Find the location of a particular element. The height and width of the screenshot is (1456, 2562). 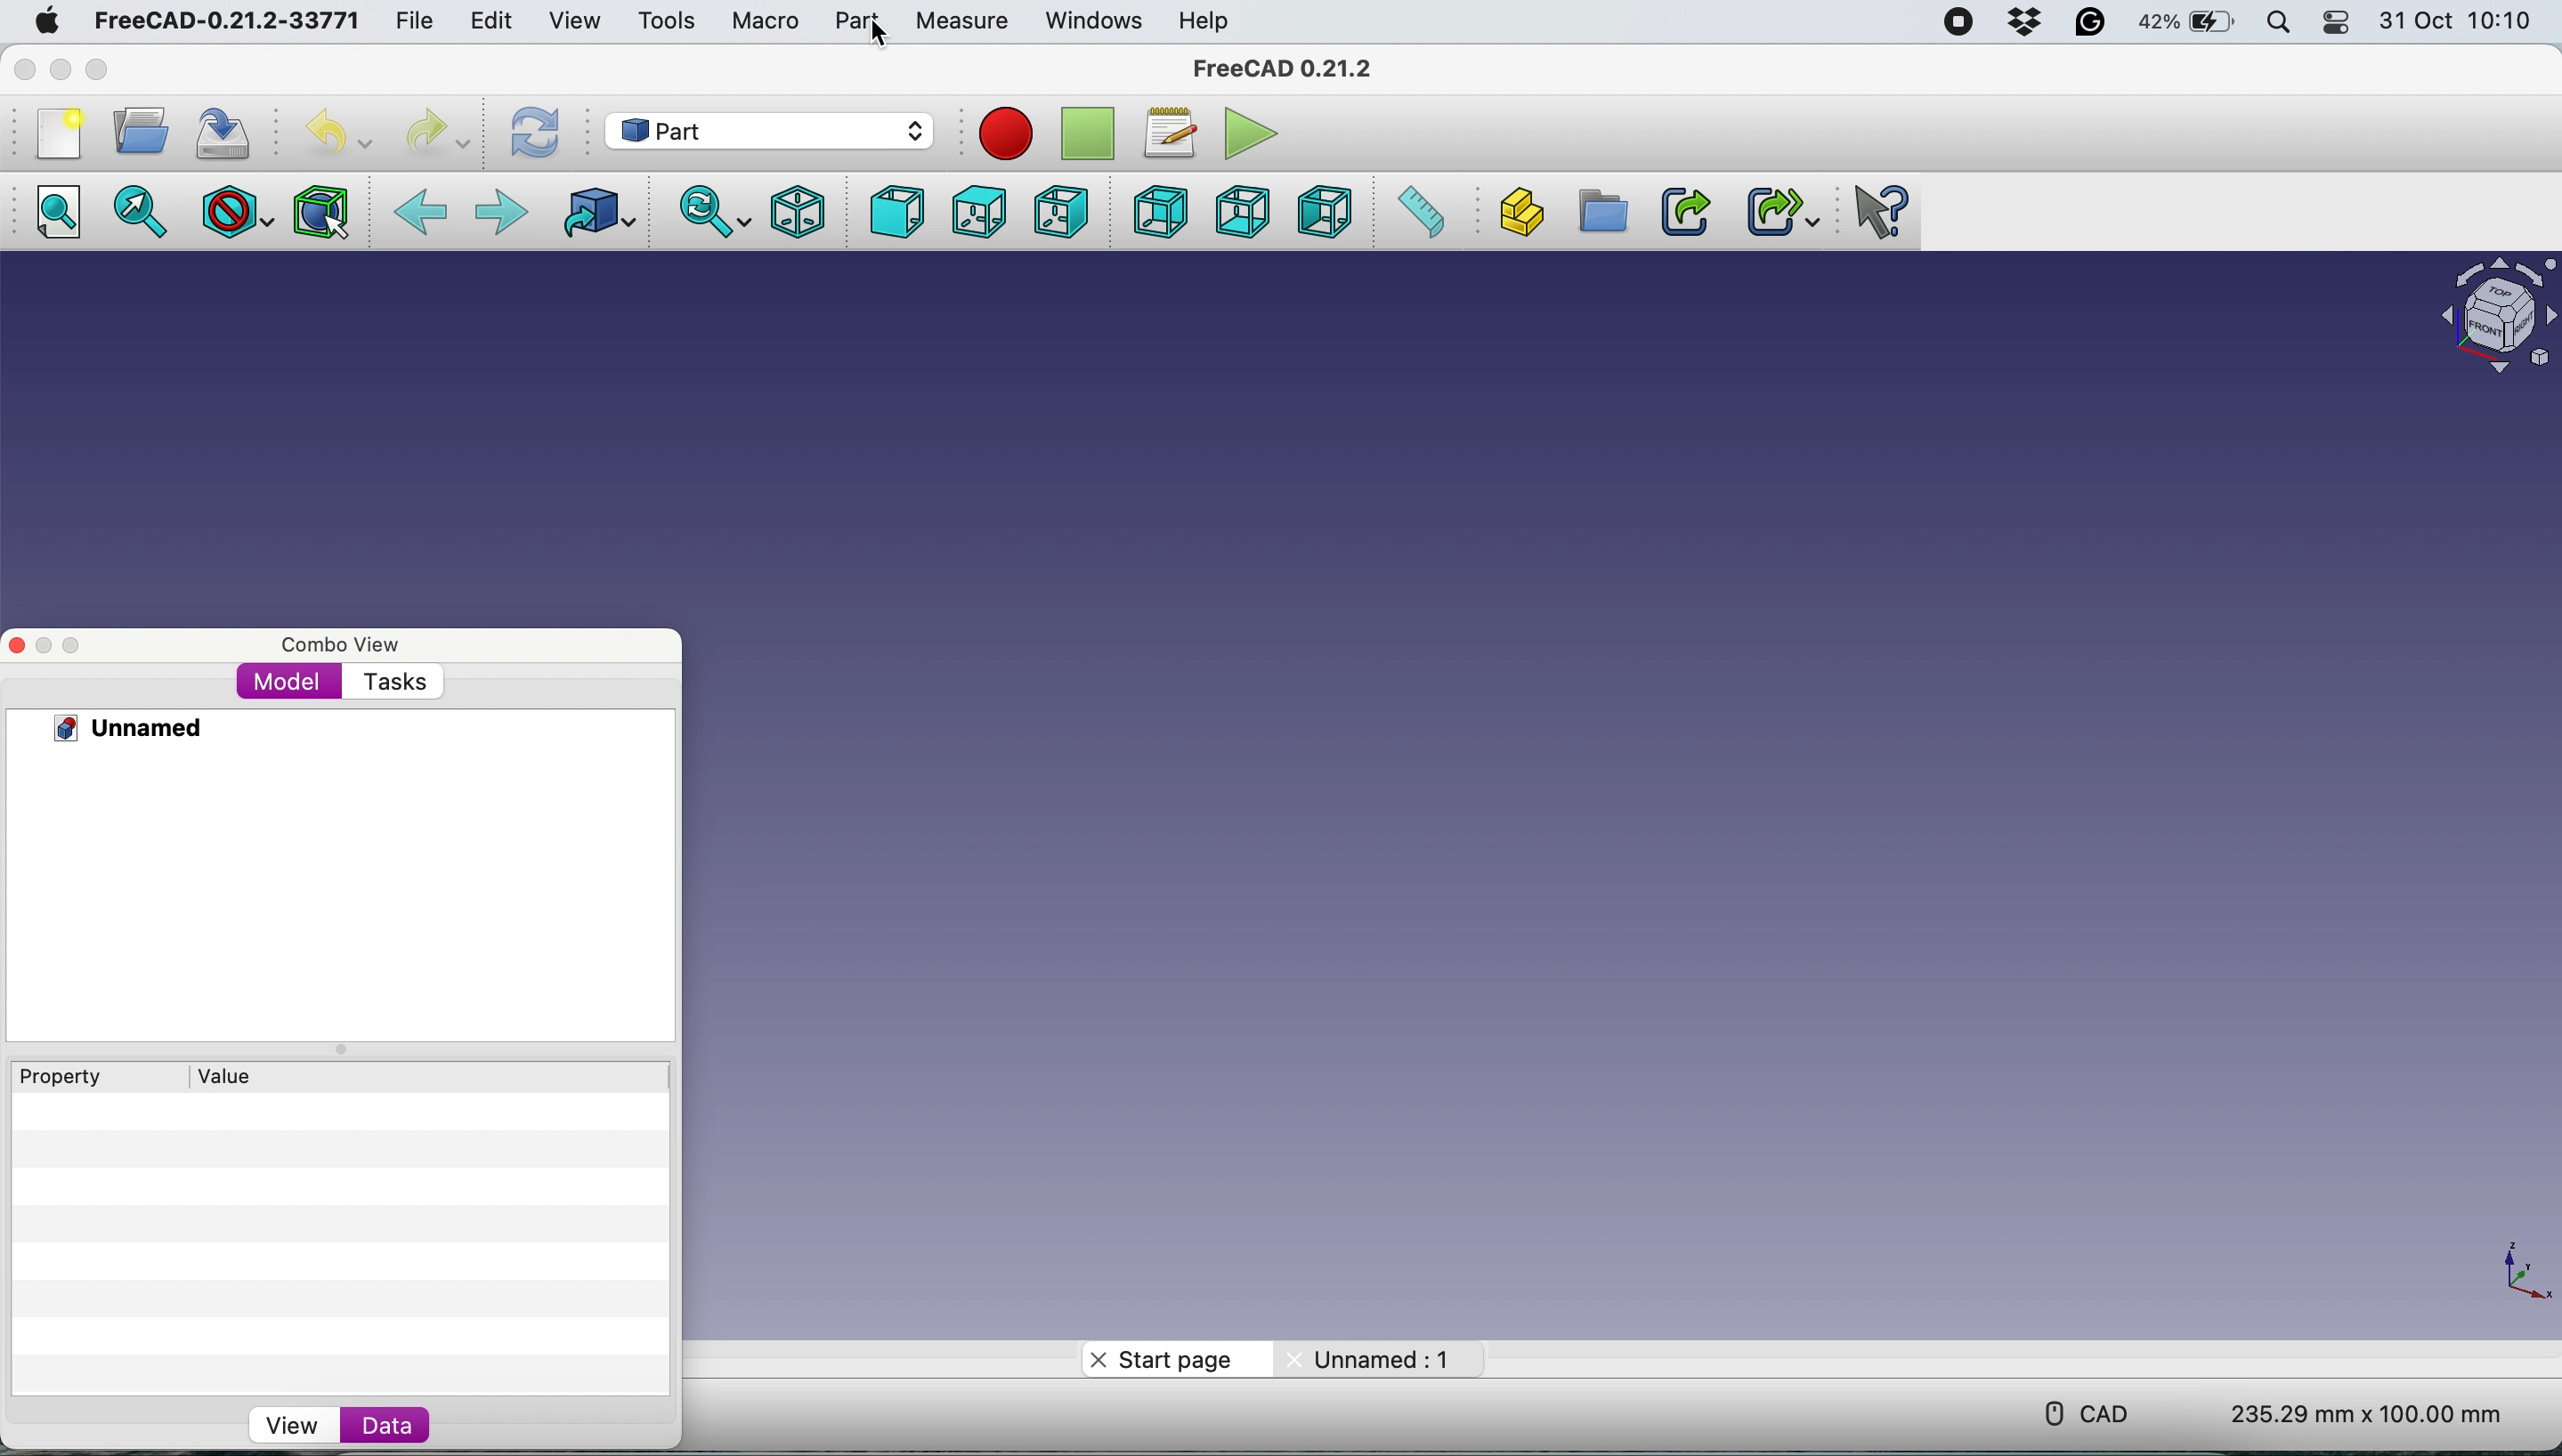

Top is located at coordinates (977, 212).